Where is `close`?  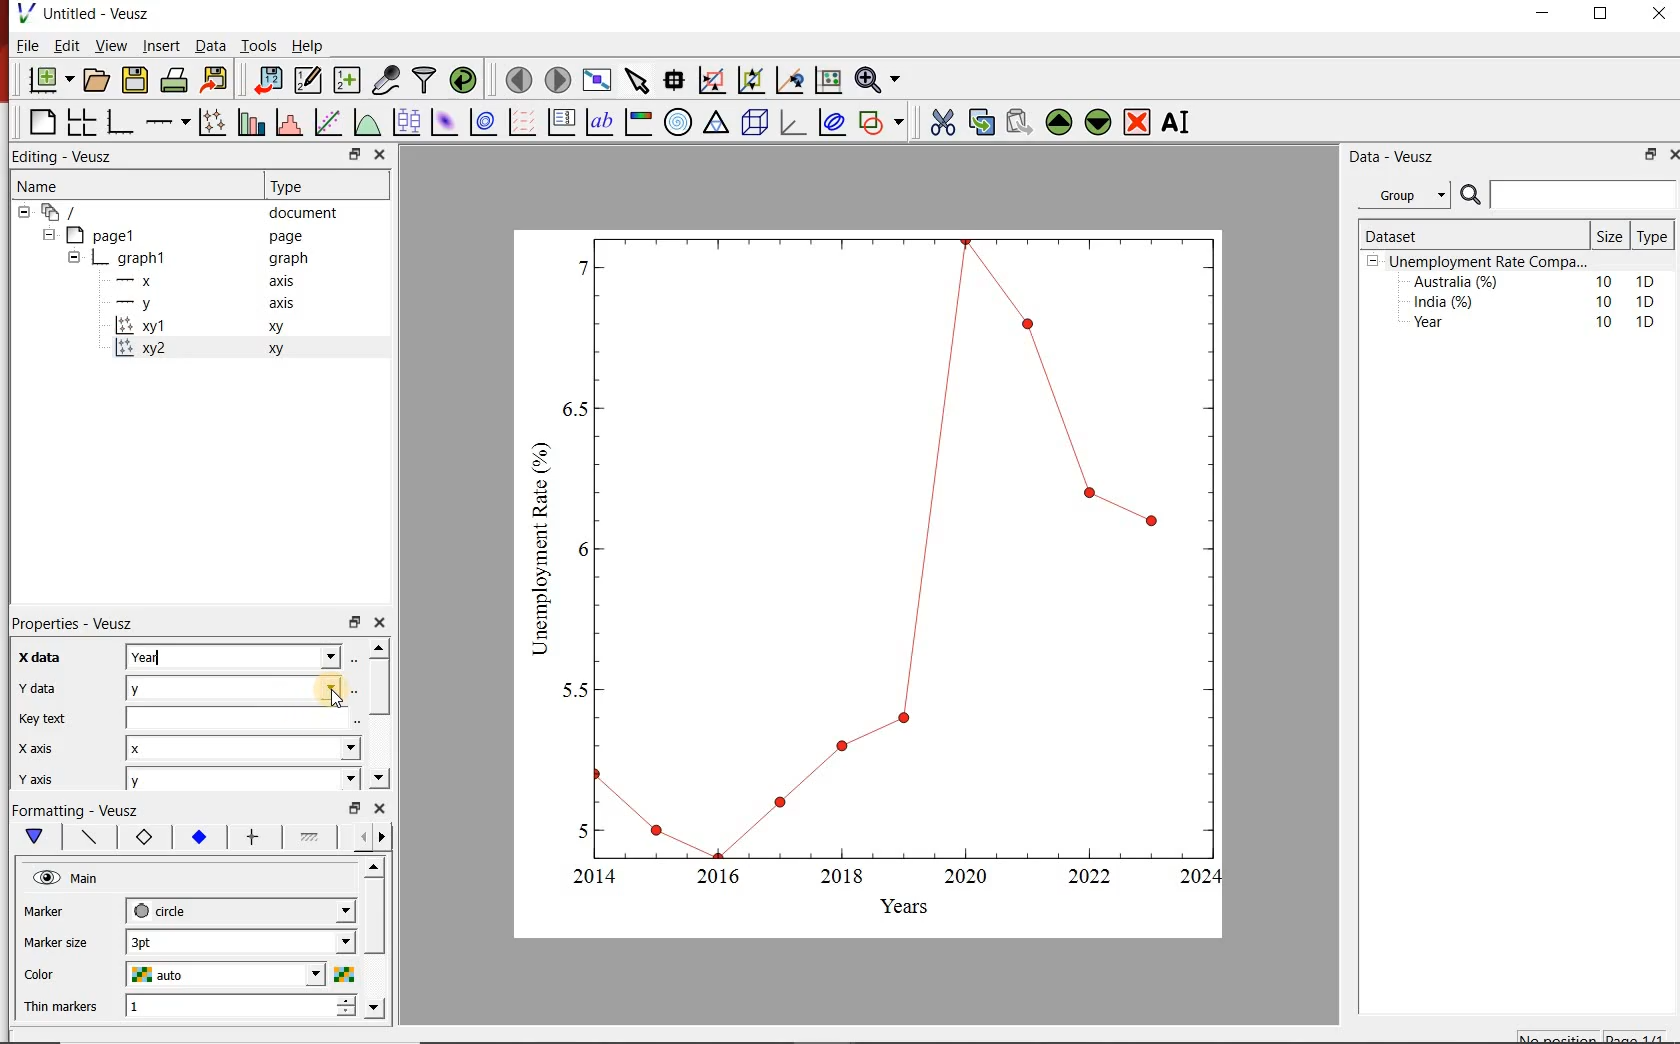
close is located at coordinates (1657, 18).